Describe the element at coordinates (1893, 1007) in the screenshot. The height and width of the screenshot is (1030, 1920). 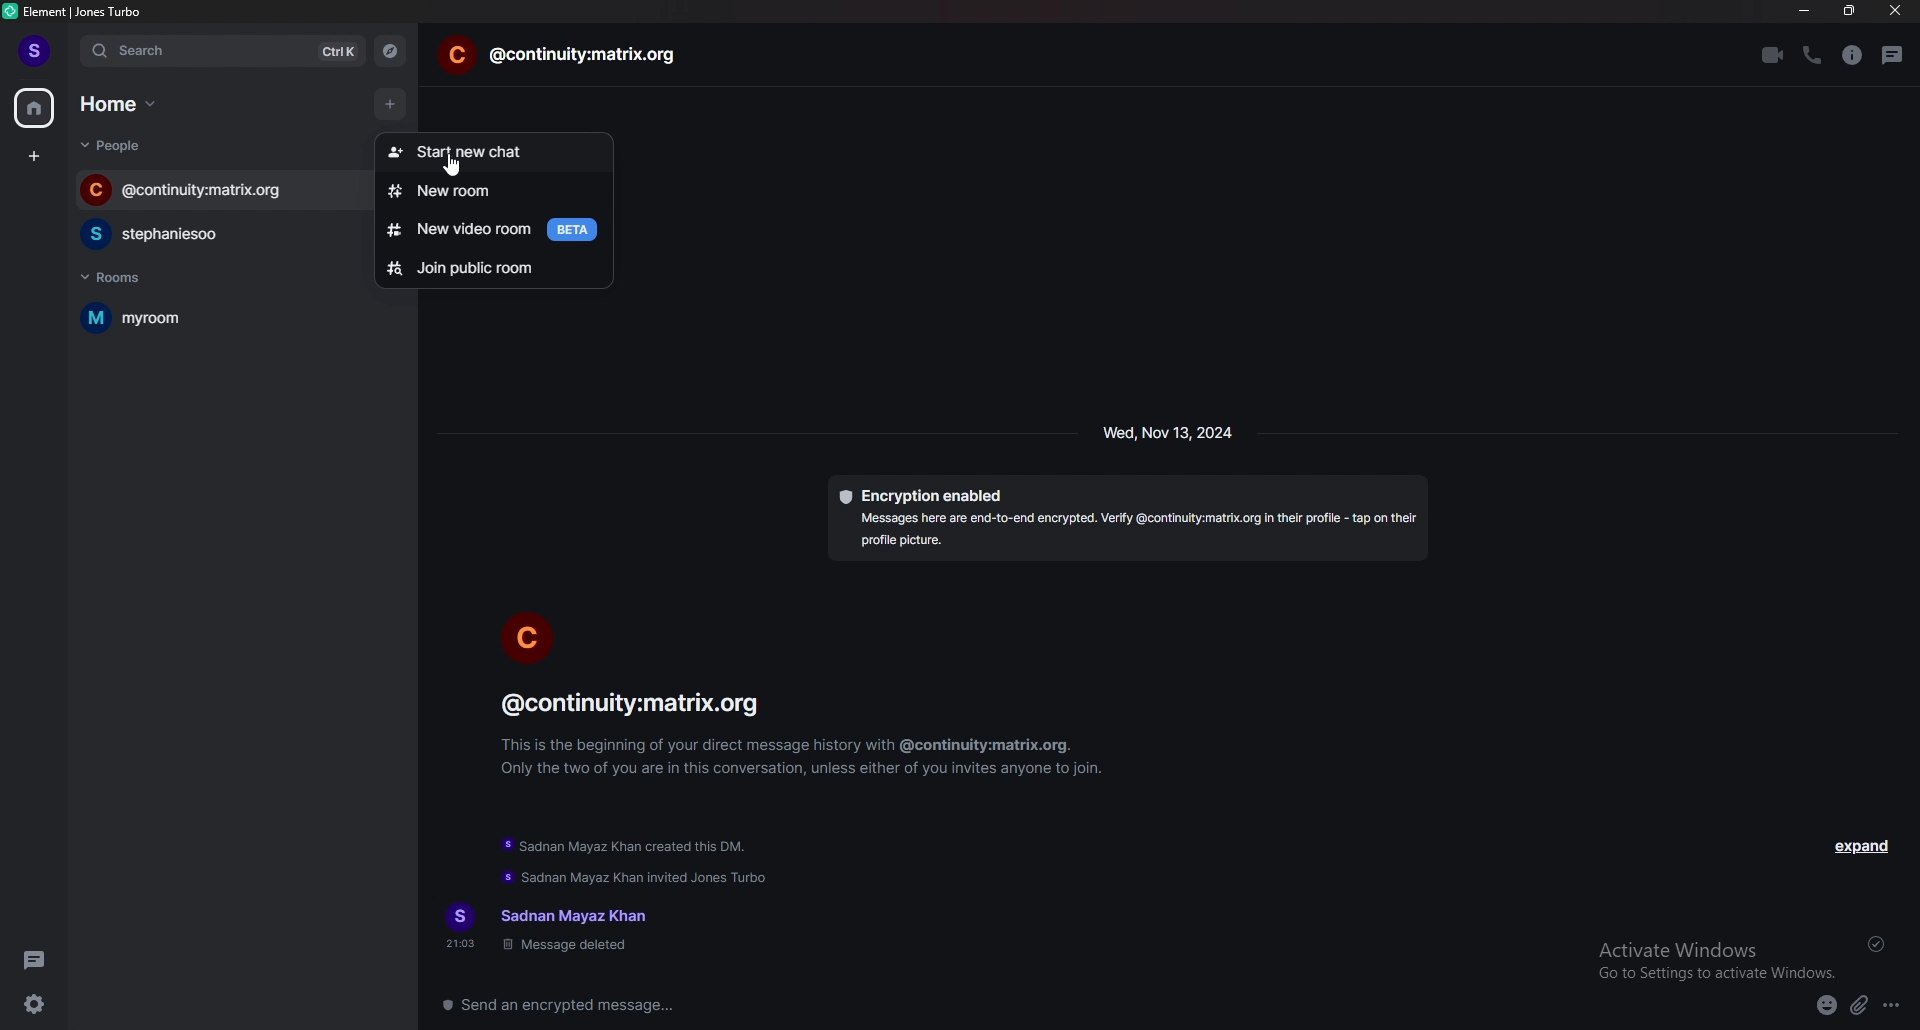
I see `more options` at that location.